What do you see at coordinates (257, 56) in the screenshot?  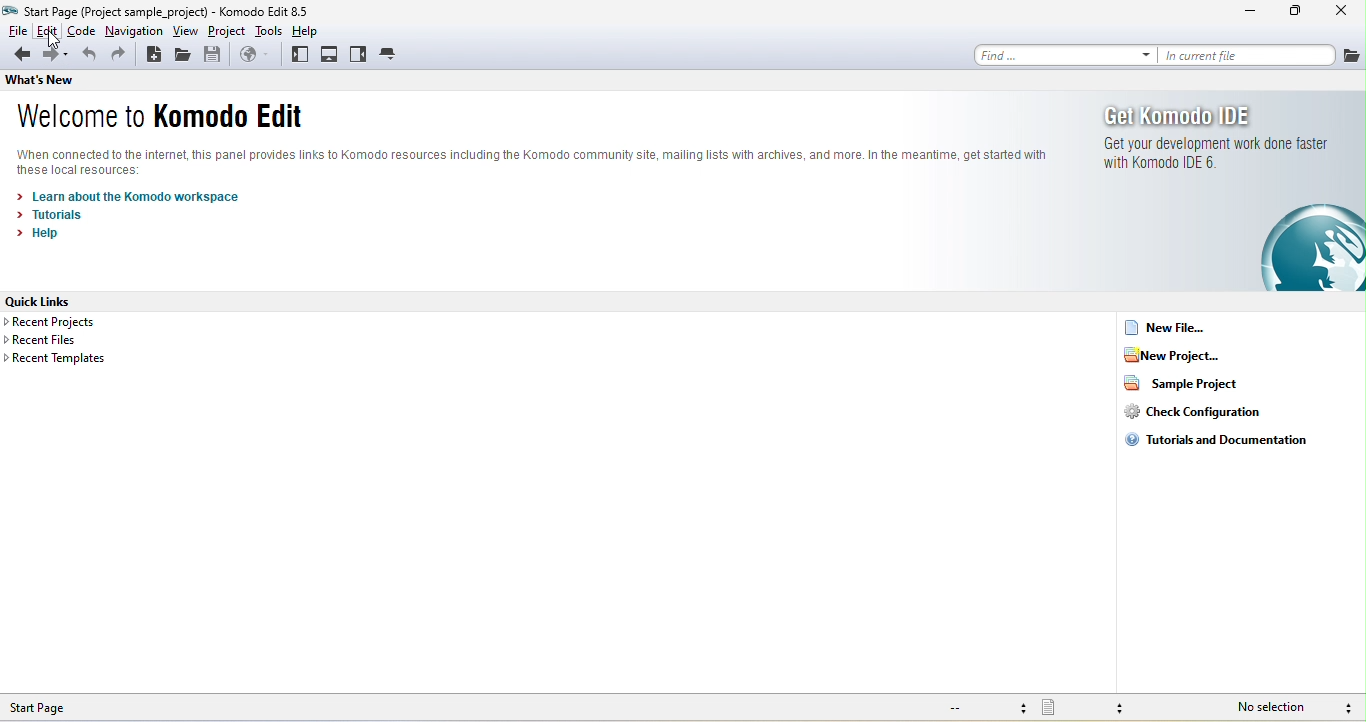 I see `browse` at bounding box center [257, 56].